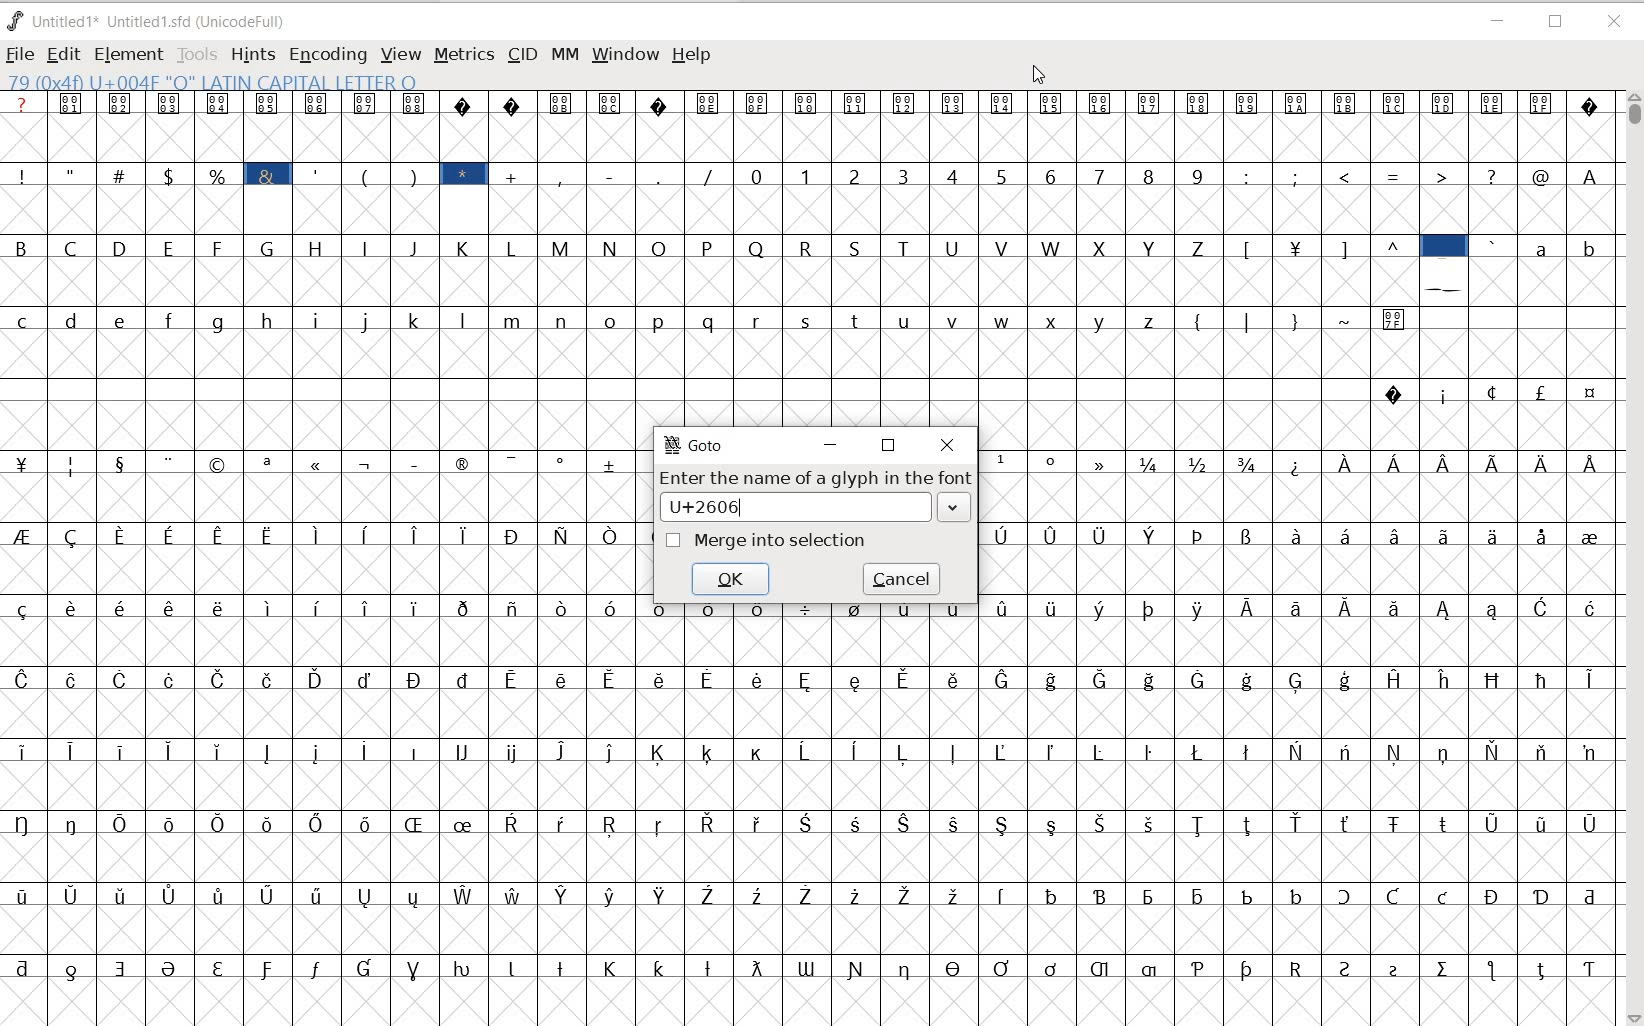 The height and width of the screenshot is (1026, 1644). Describe the element at coordinates (253, 56) in the screenshot. I see `HINTS` at that location.